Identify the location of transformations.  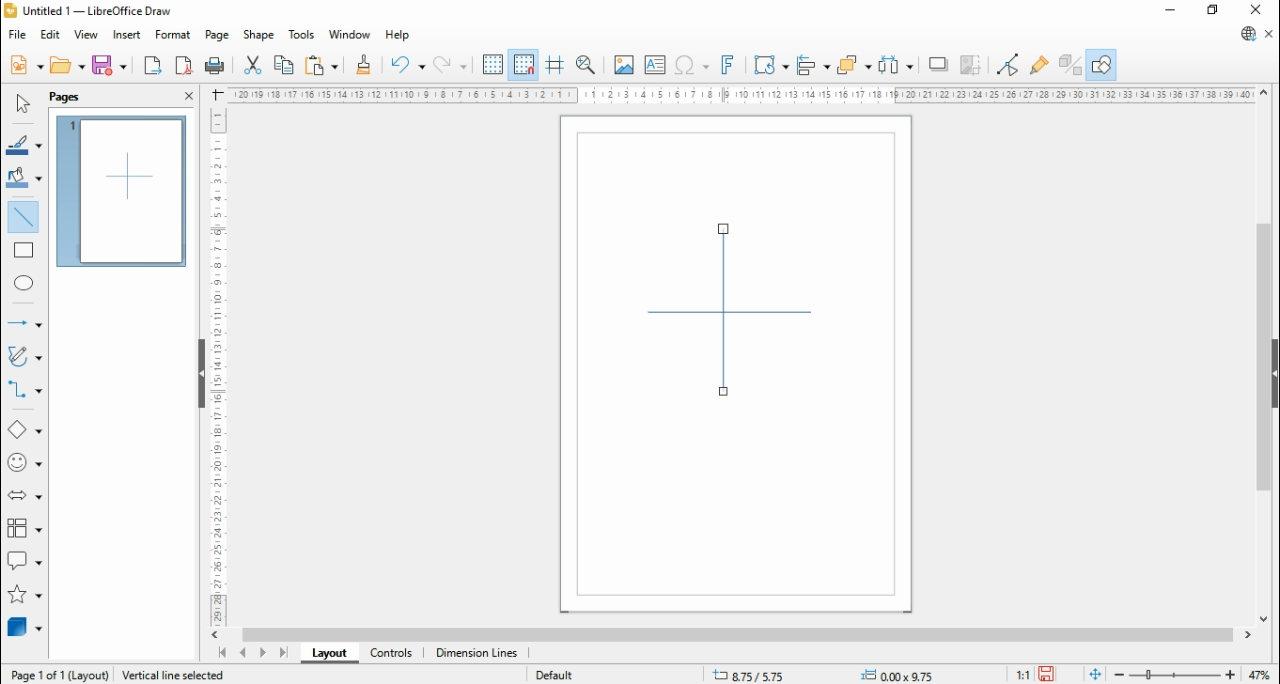
(770, 64).